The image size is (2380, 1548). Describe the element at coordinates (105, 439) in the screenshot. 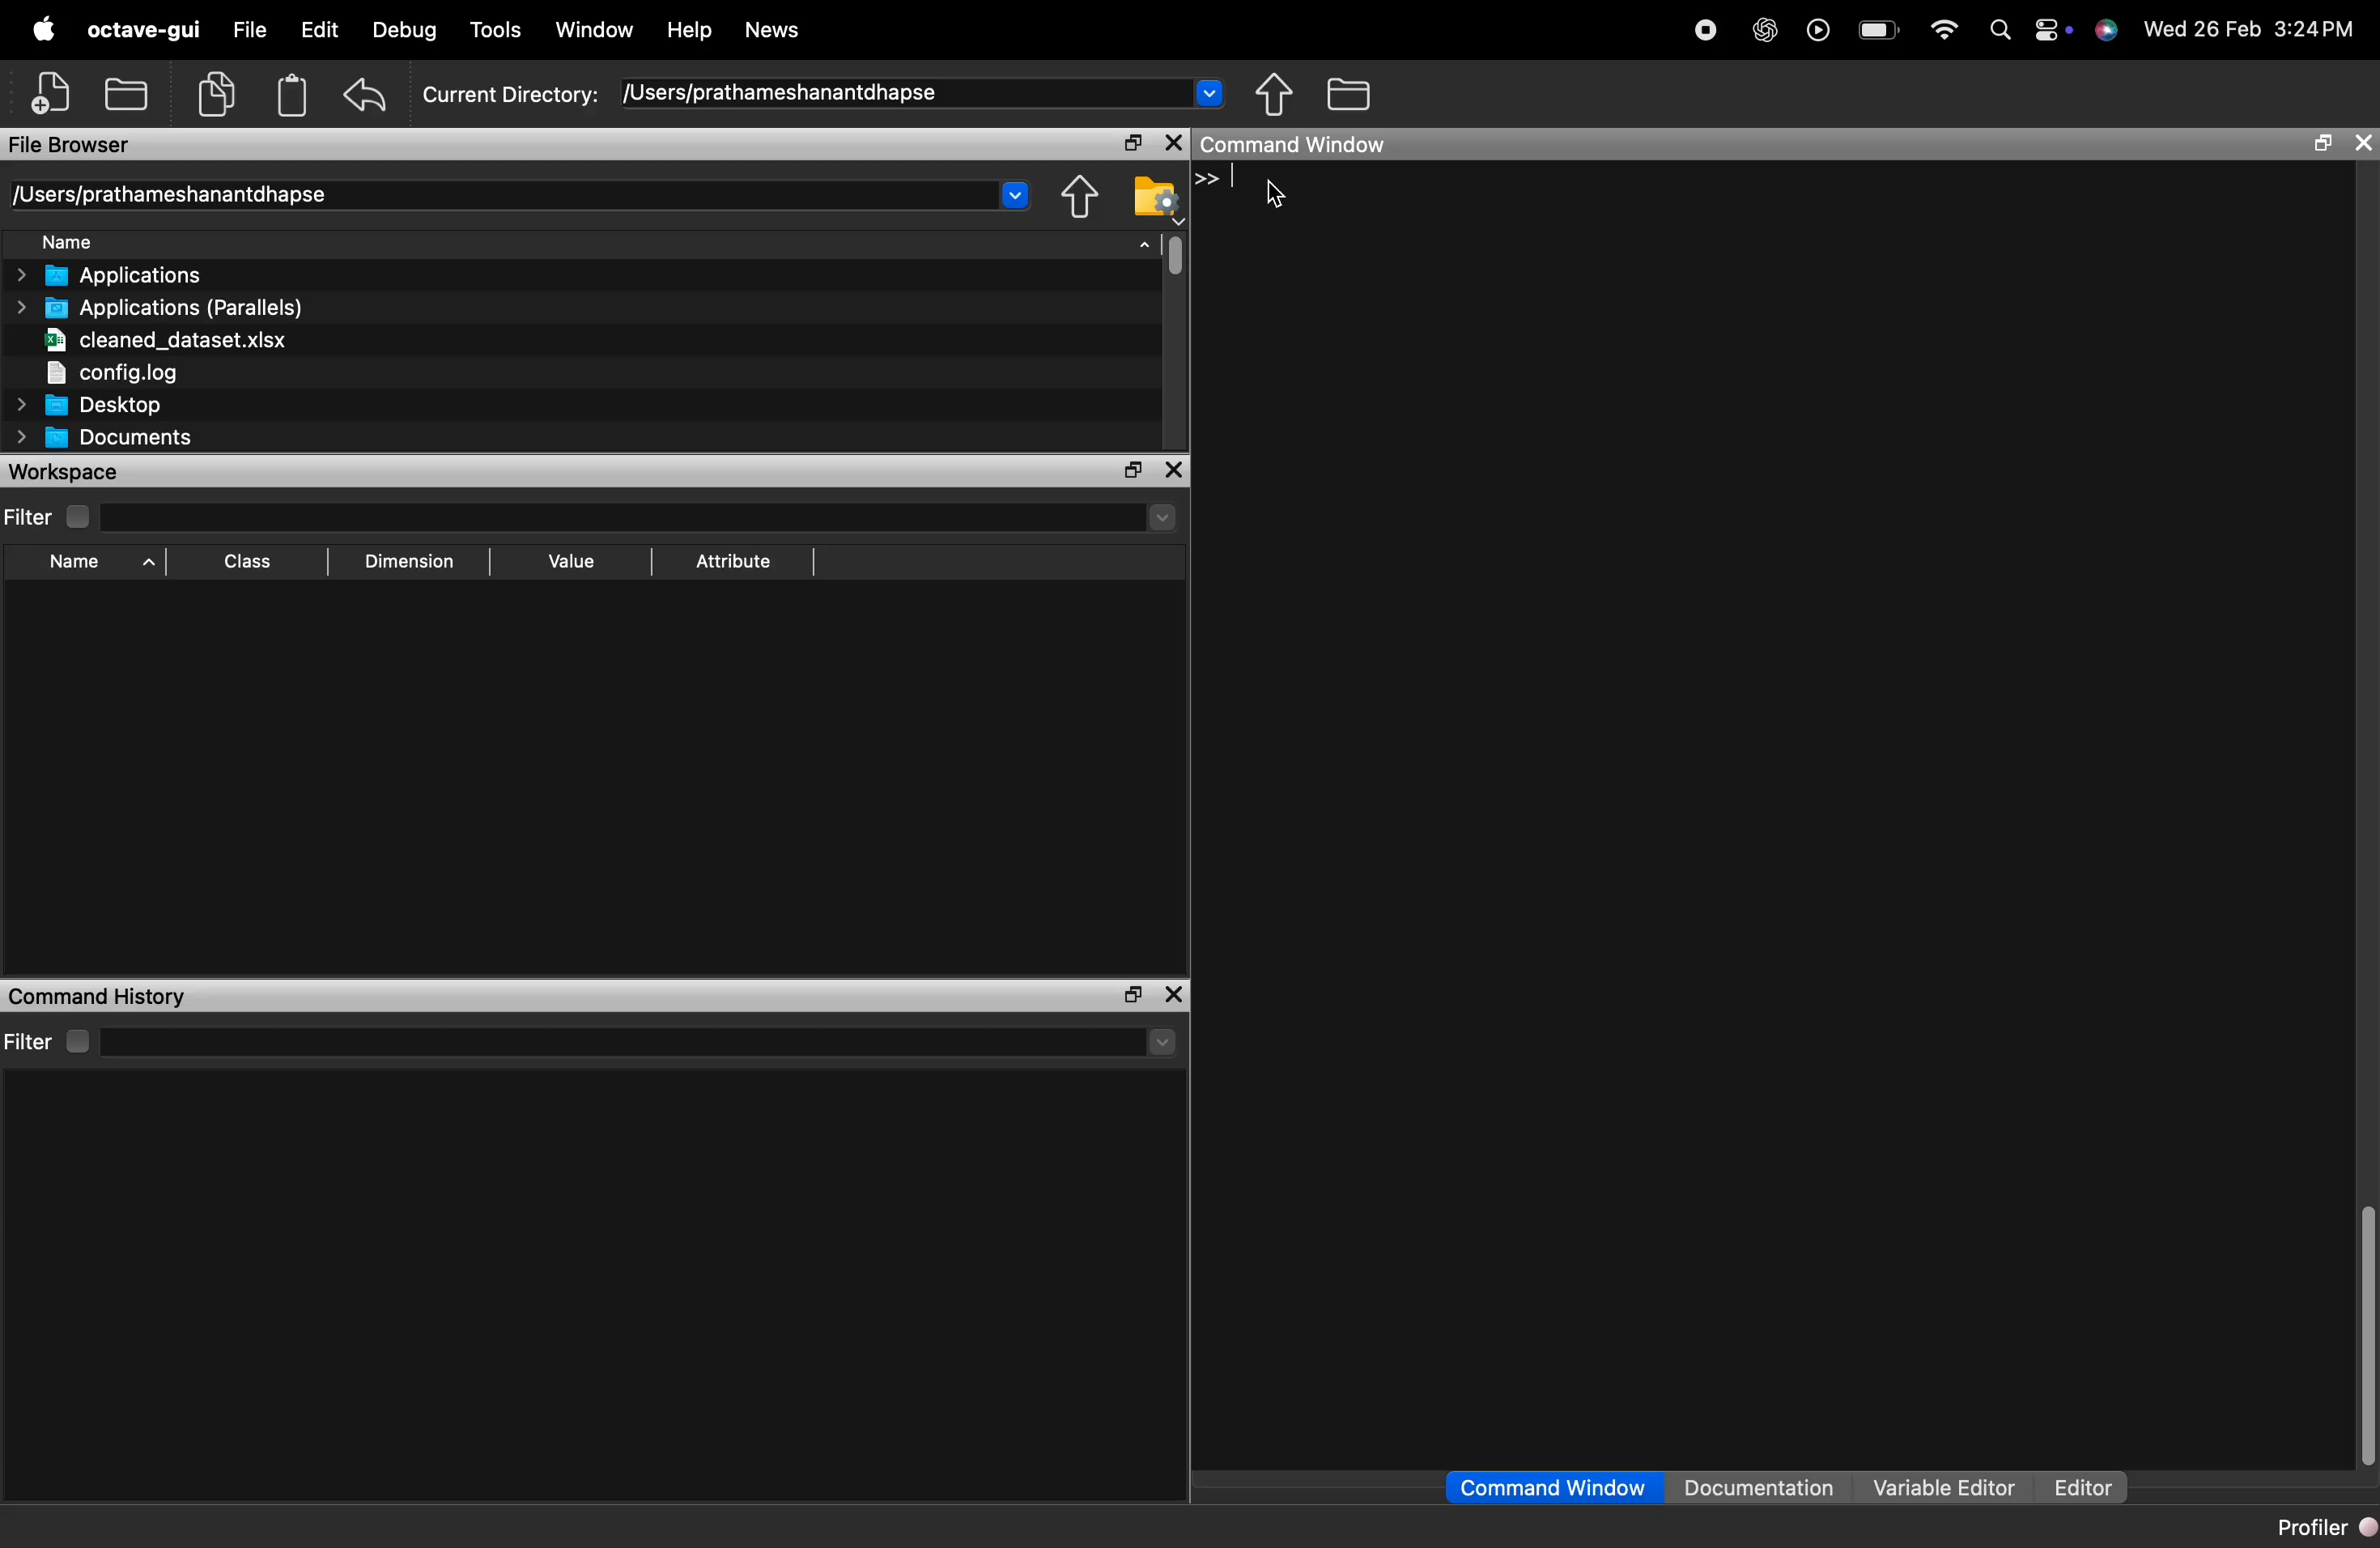

I see `Documents` at that location.